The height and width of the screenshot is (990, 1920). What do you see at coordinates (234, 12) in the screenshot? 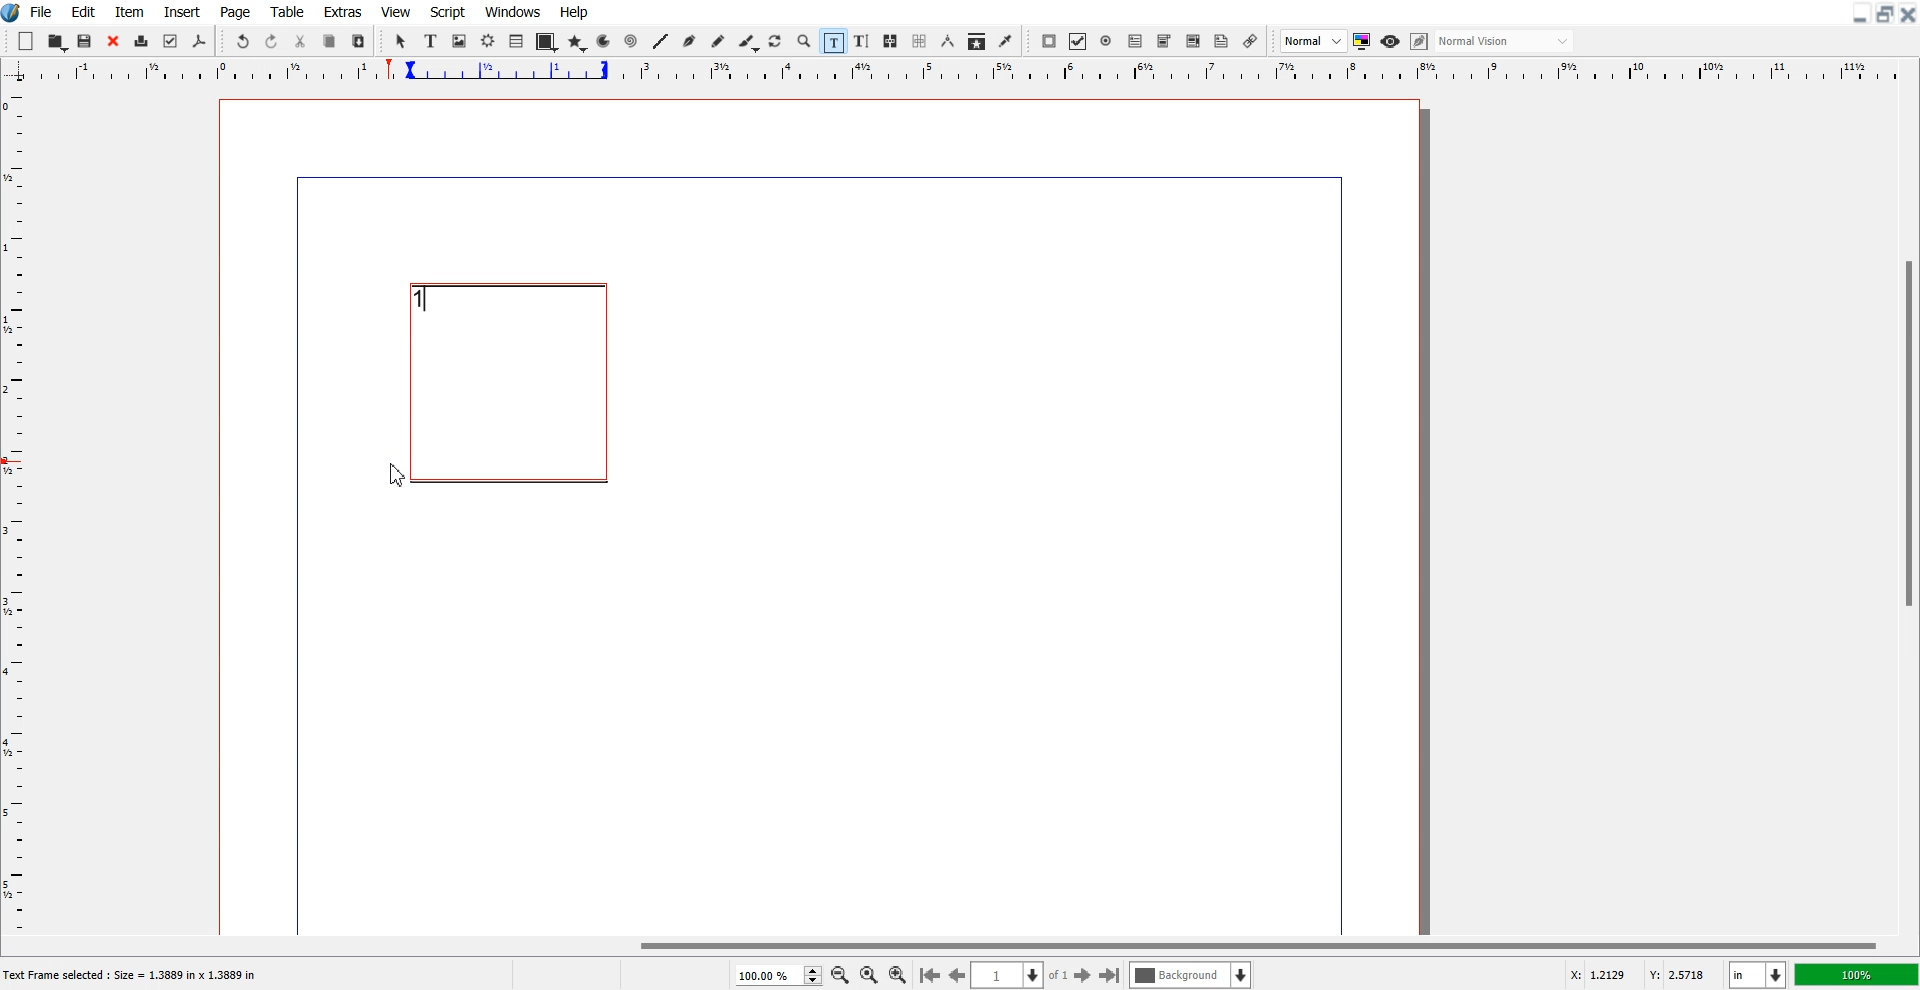
I see `Page` at bounding box center [234, 12].